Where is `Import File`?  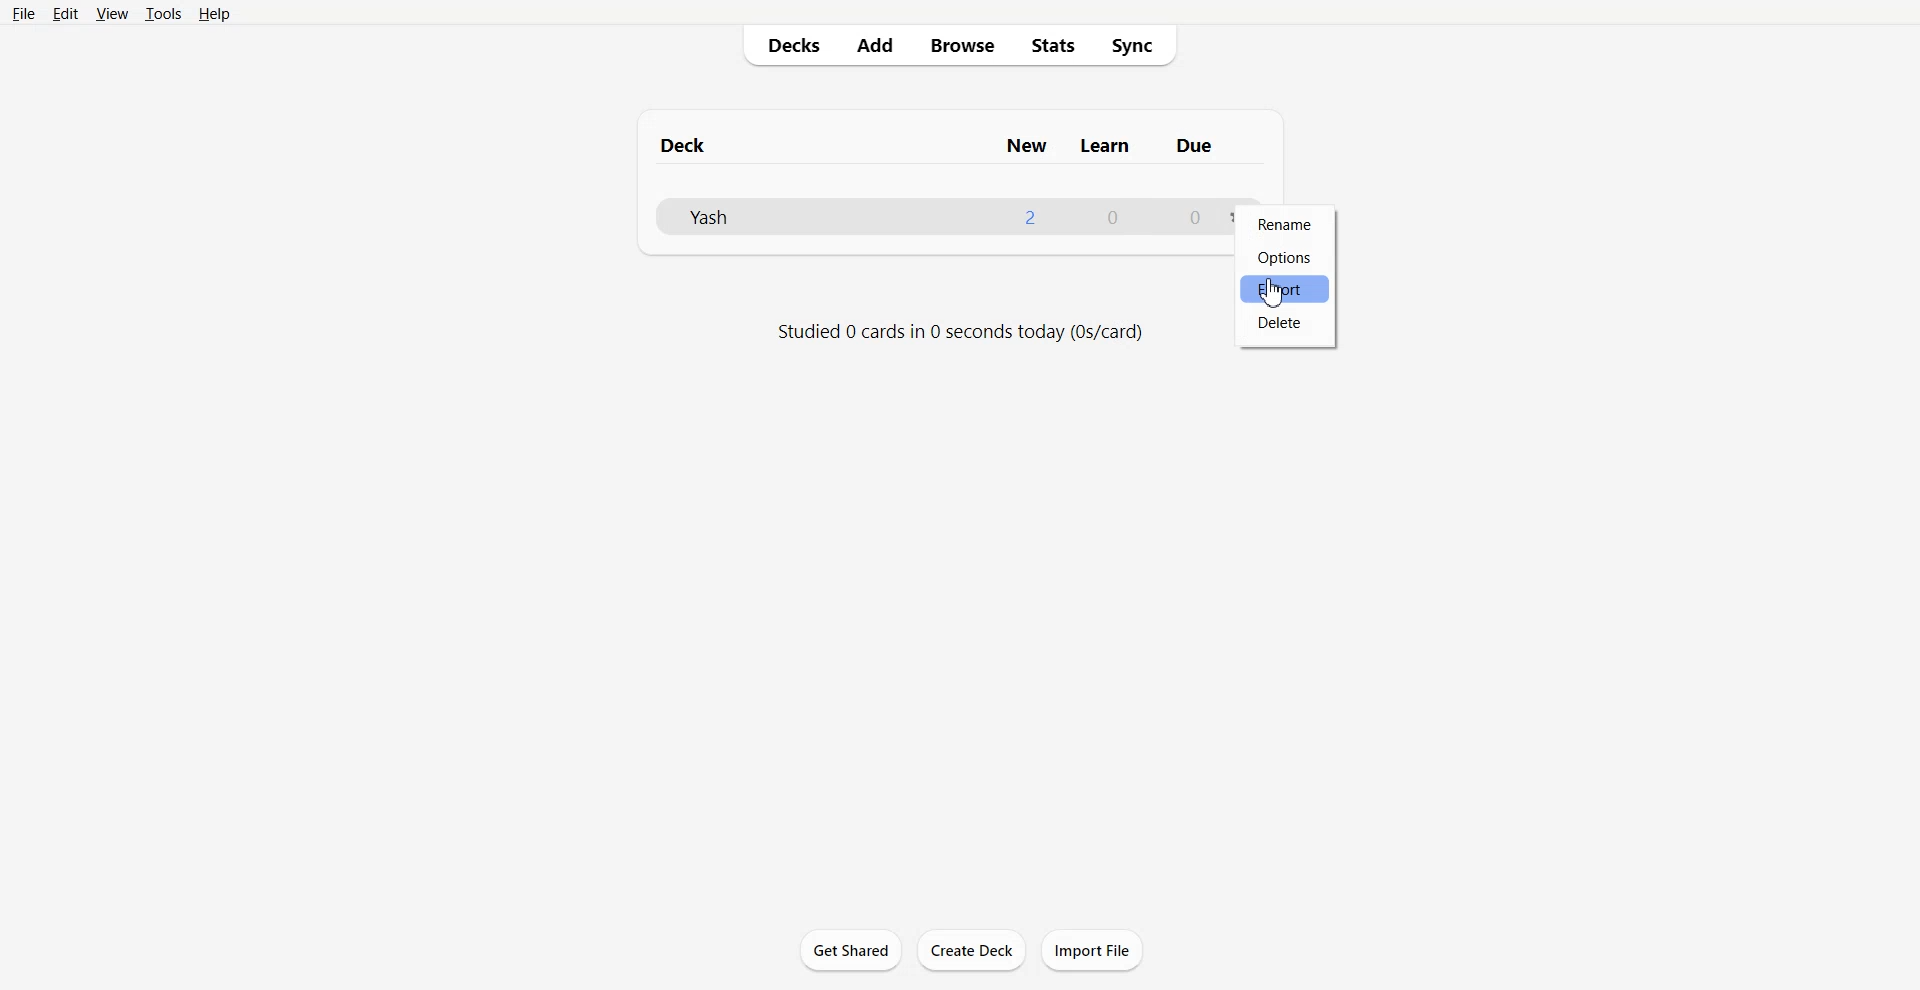 Import File is located at coordinates (1093, 949).